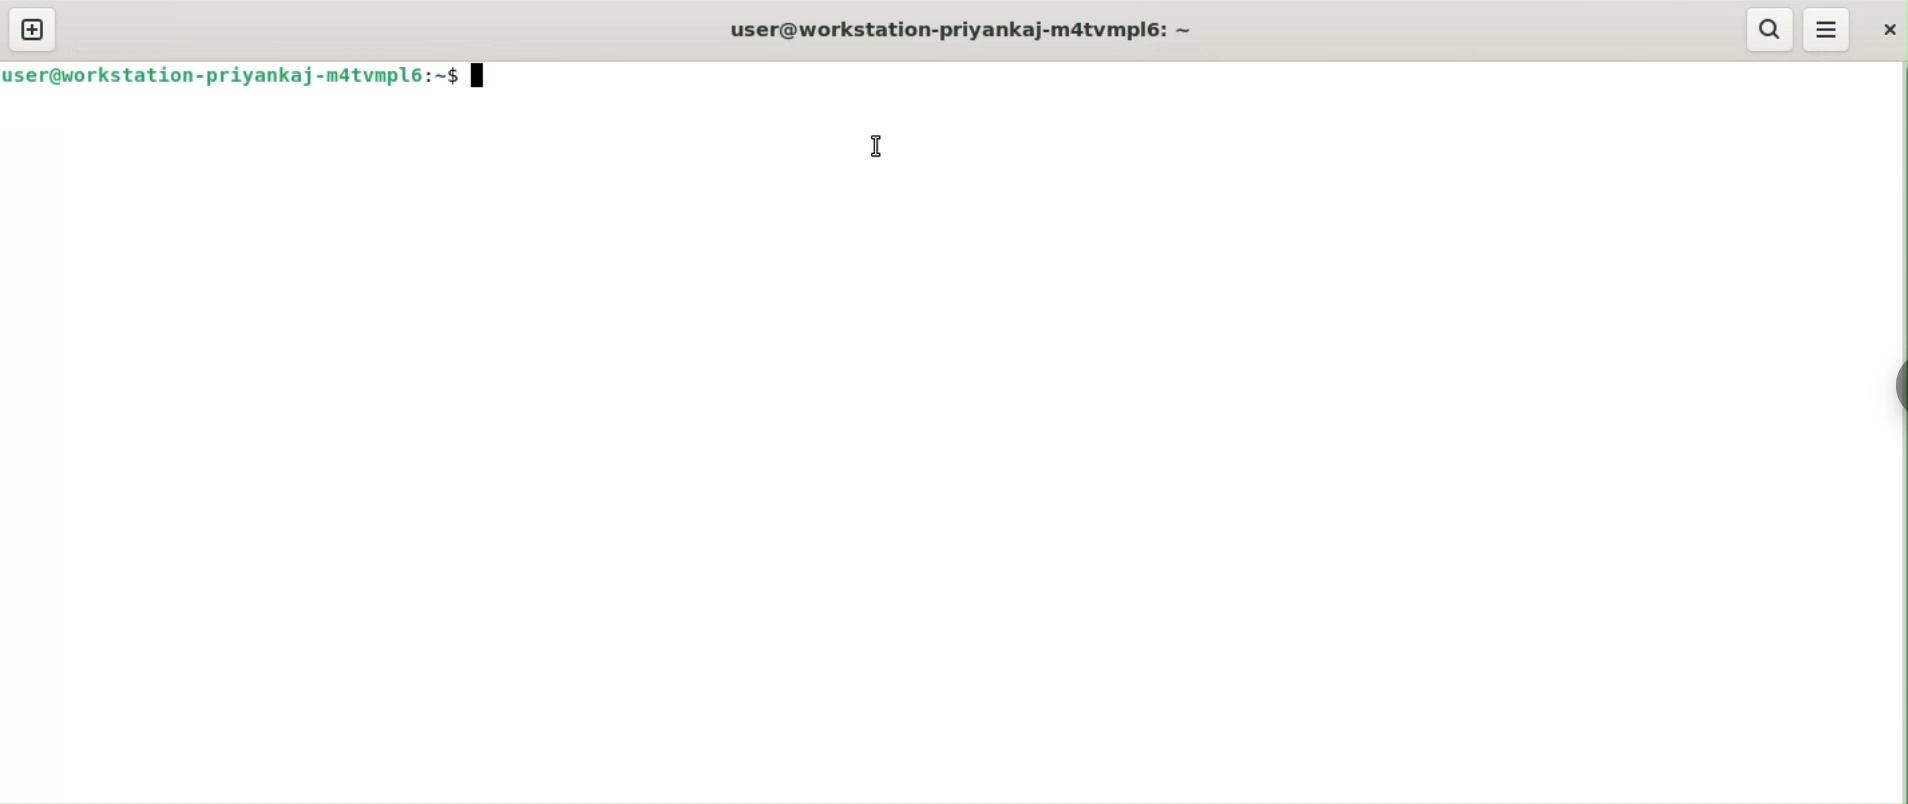 This screenshot has height=804, width=1908. Describe the element at coordinates (1826, 29) in the screenshot. I see `menu` at that location.